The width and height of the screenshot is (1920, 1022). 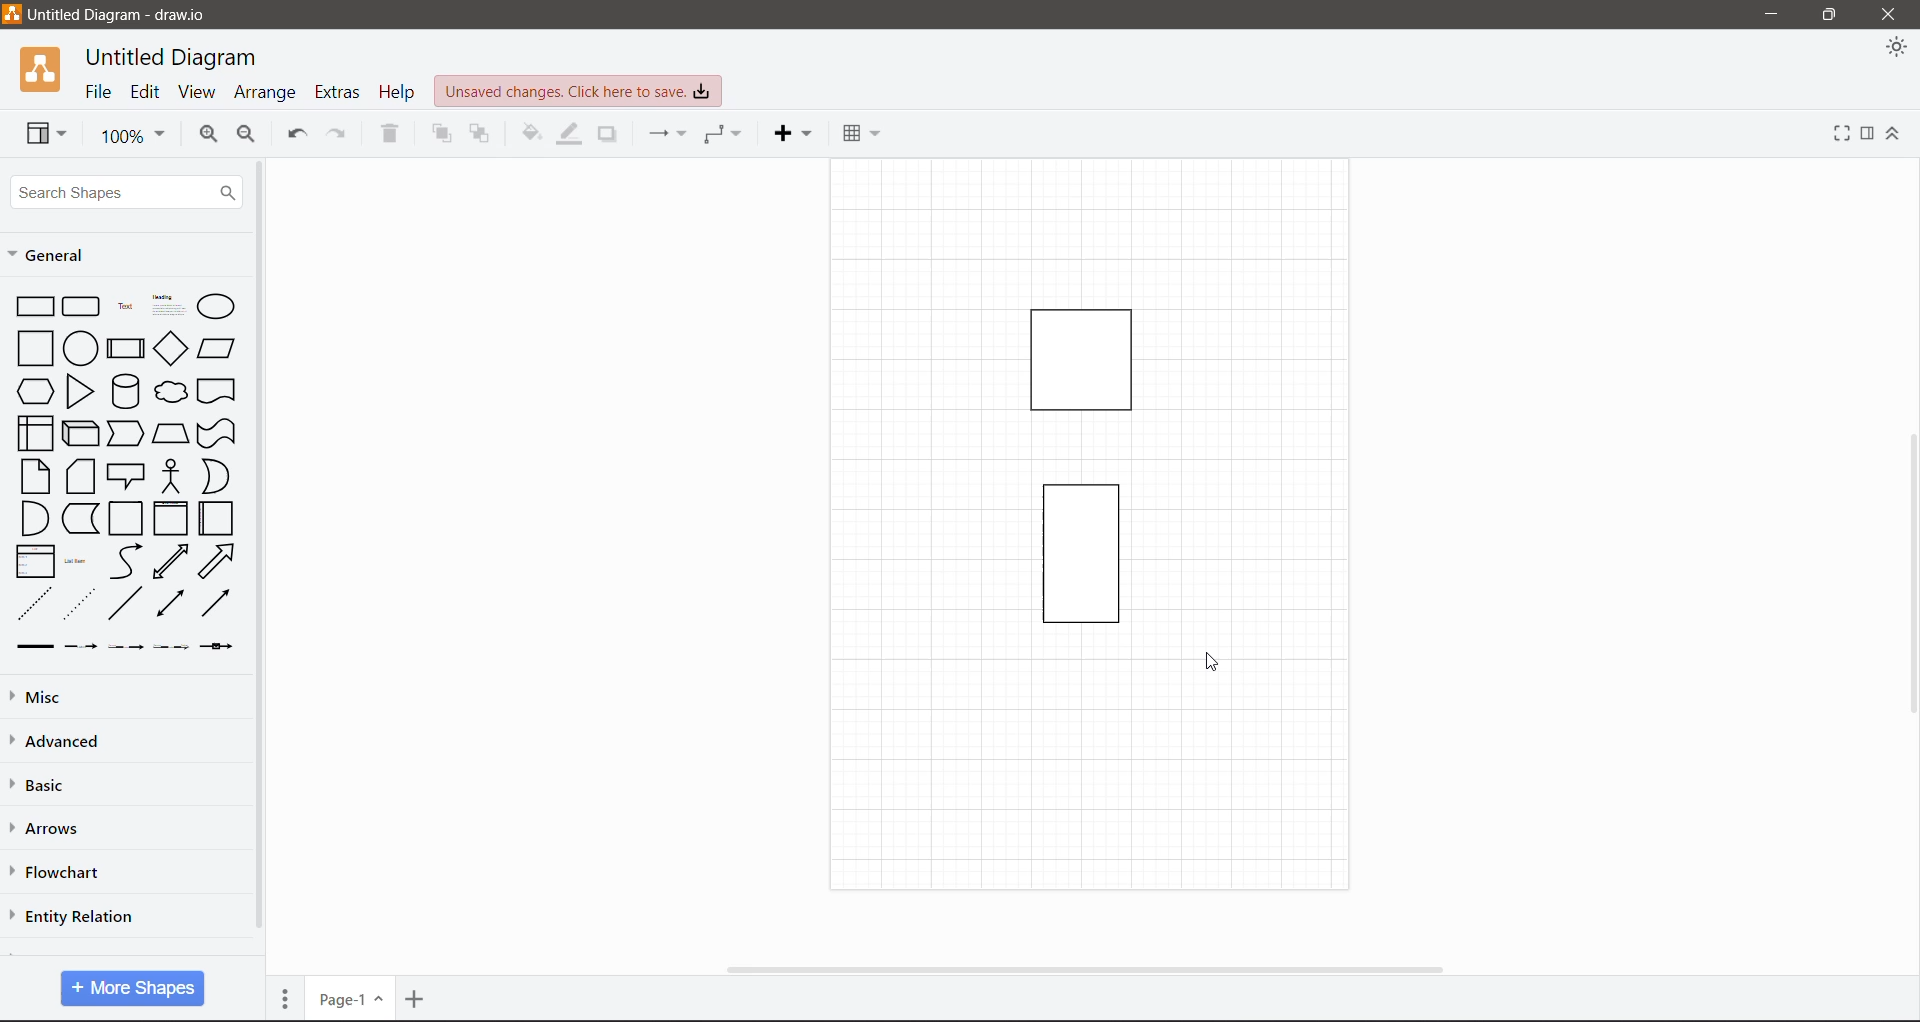 What do you see at coordinates (43, 699) in the screenshot?
I see `Misc` at bounding box center [43, 699].